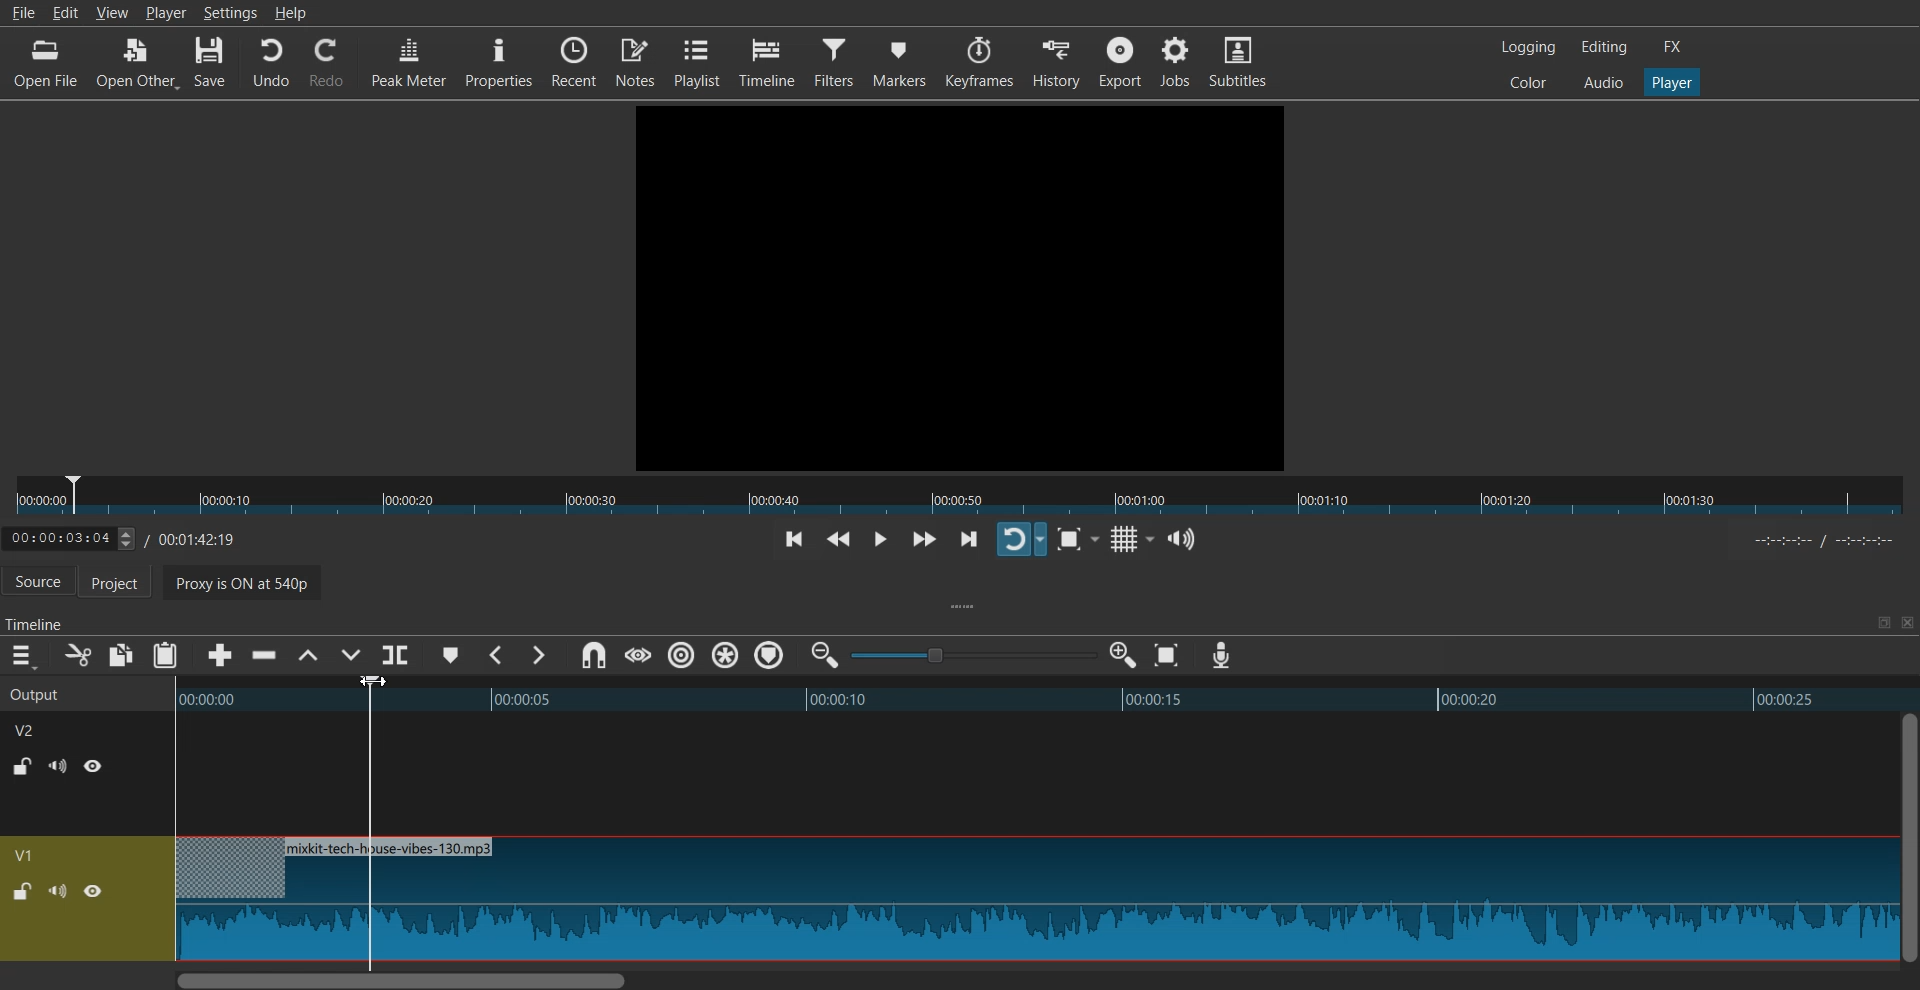  Describe the element at coordinates (637, 655) in the screenshot. I see `Scrub while dragging` at that location.